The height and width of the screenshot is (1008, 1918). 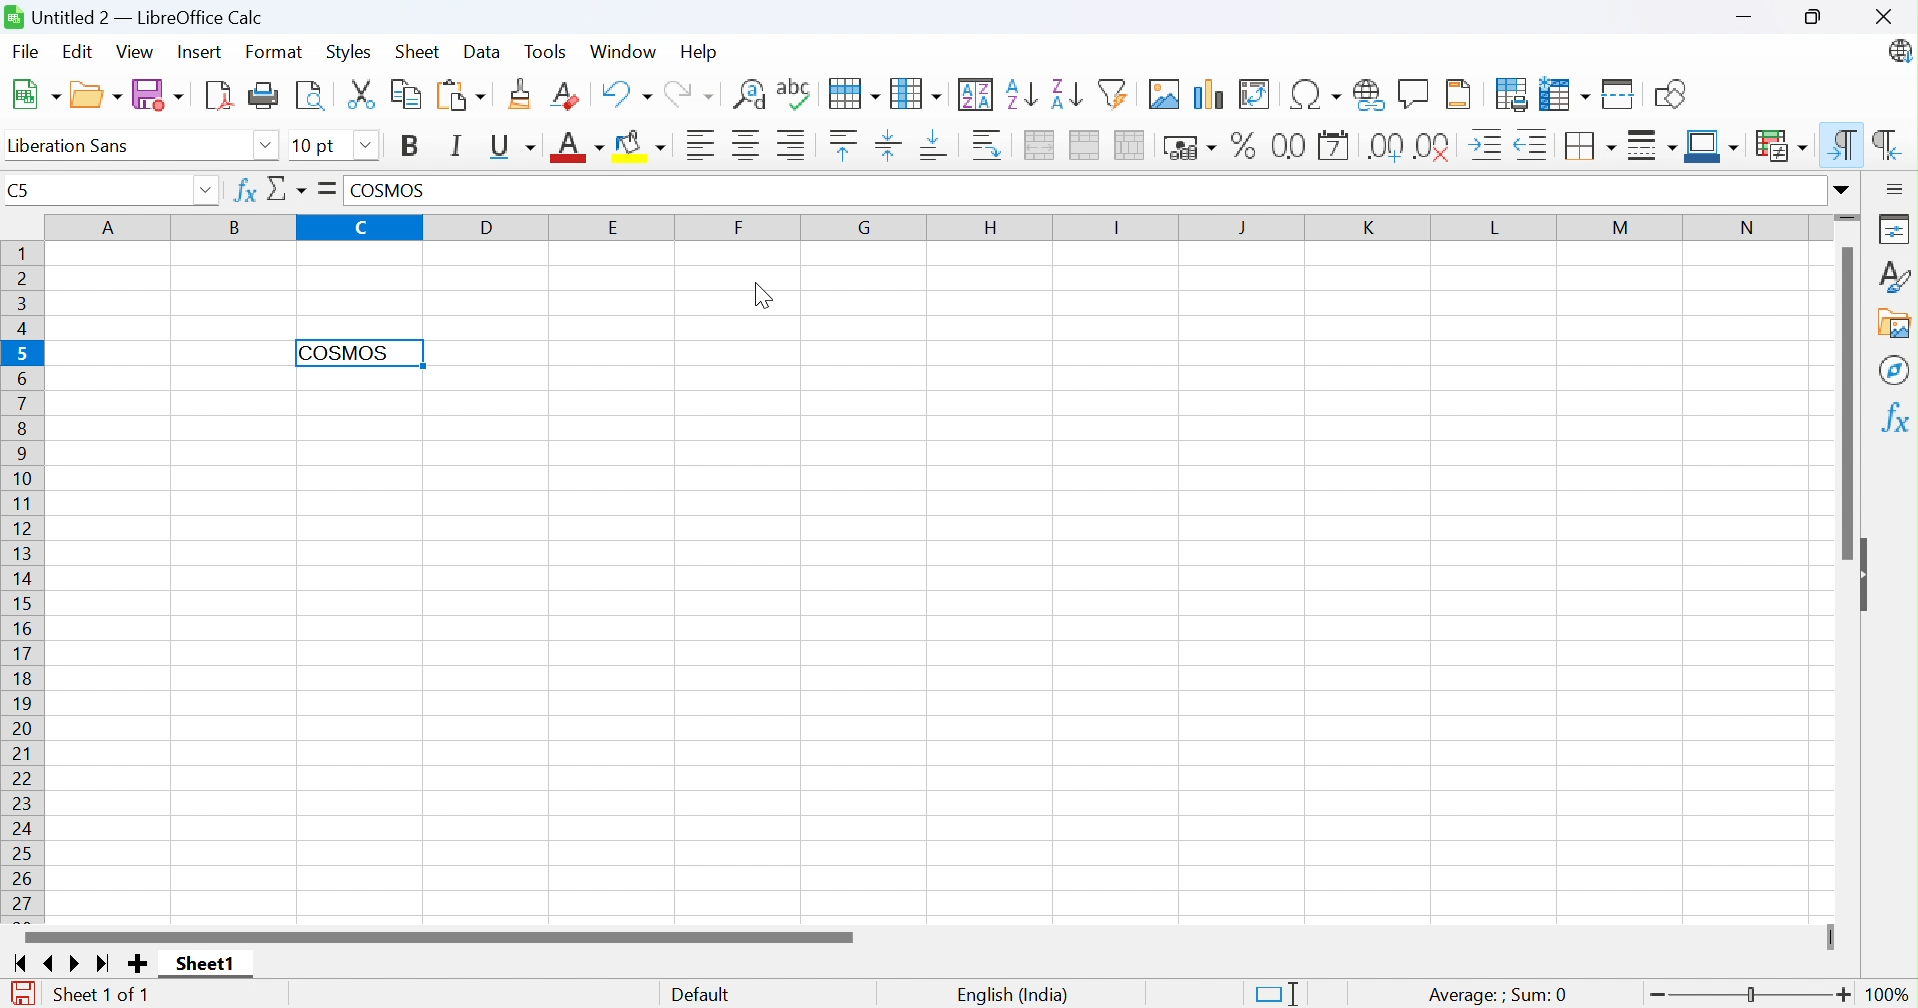 I want to click on Auto filter, so click(x=1116, y=92).